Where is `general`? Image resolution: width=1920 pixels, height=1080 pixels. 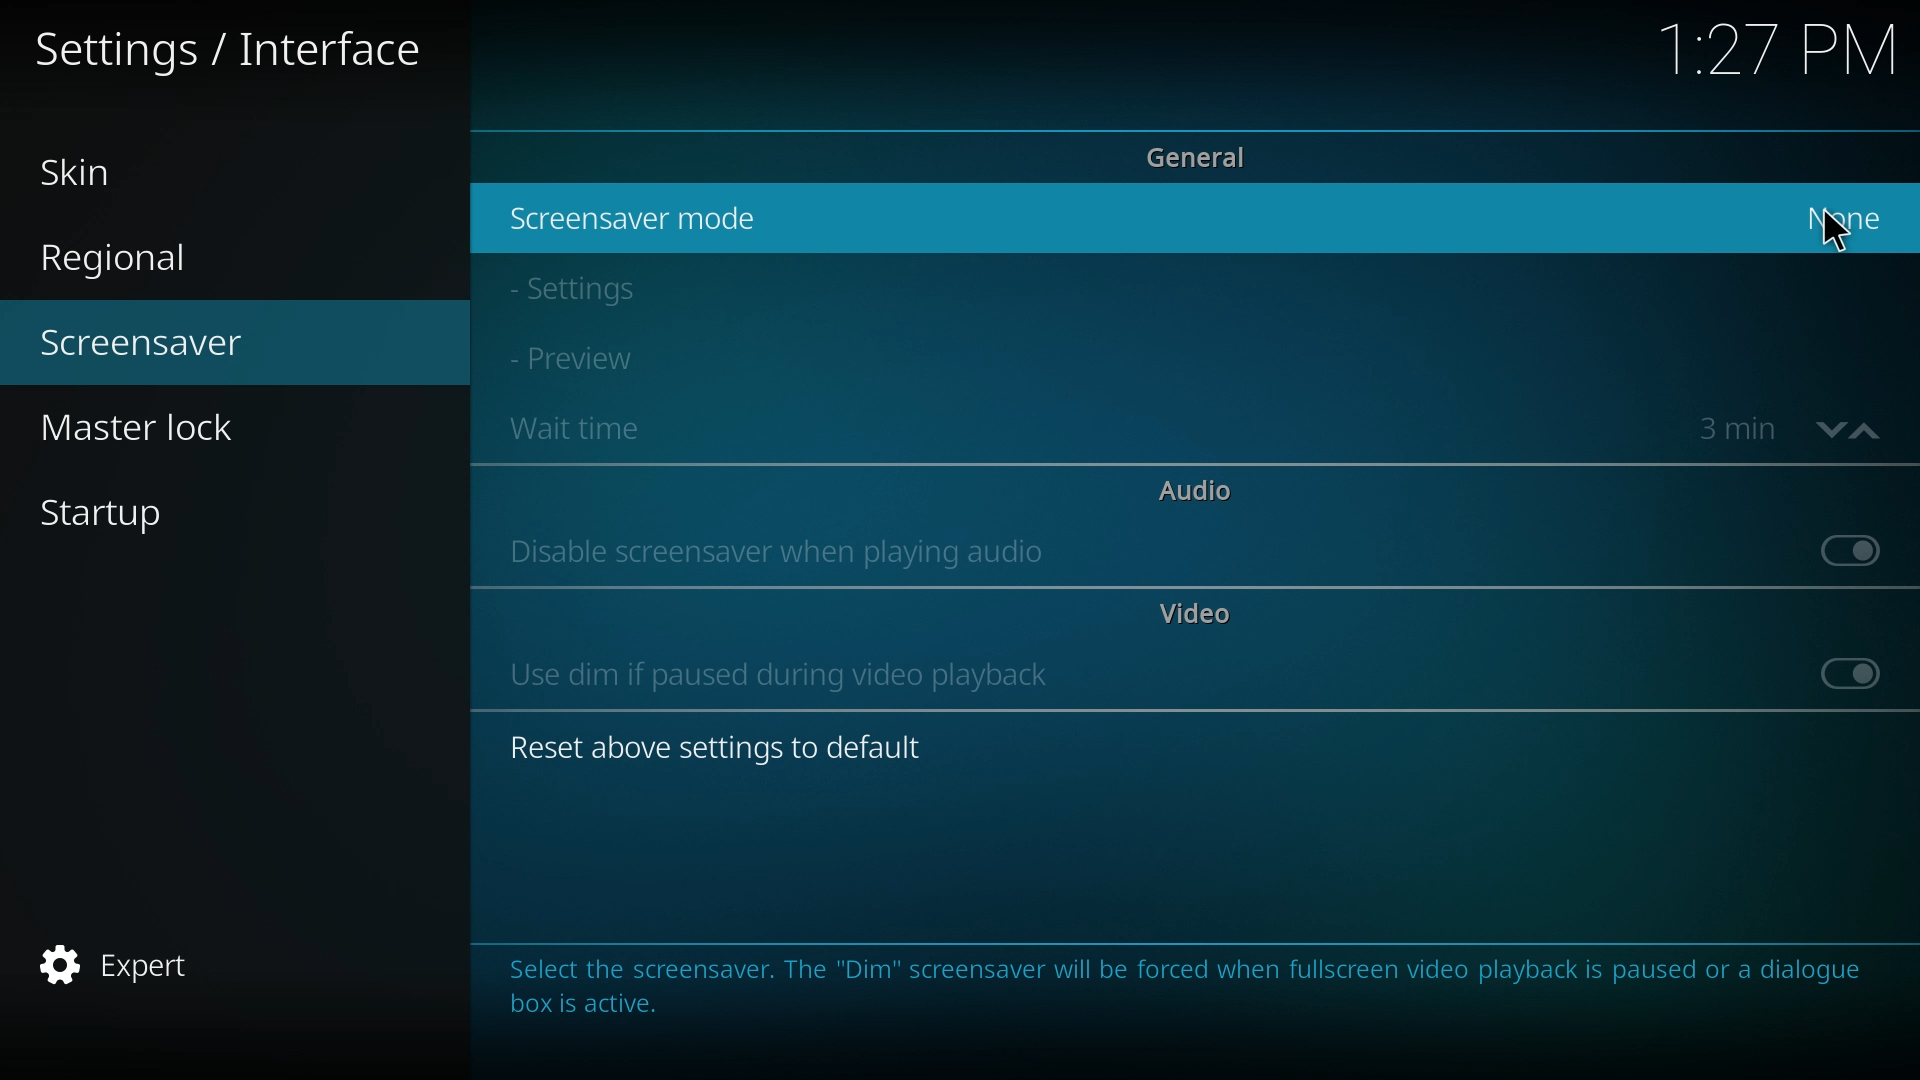
general is located at coordinates (1207, 157).